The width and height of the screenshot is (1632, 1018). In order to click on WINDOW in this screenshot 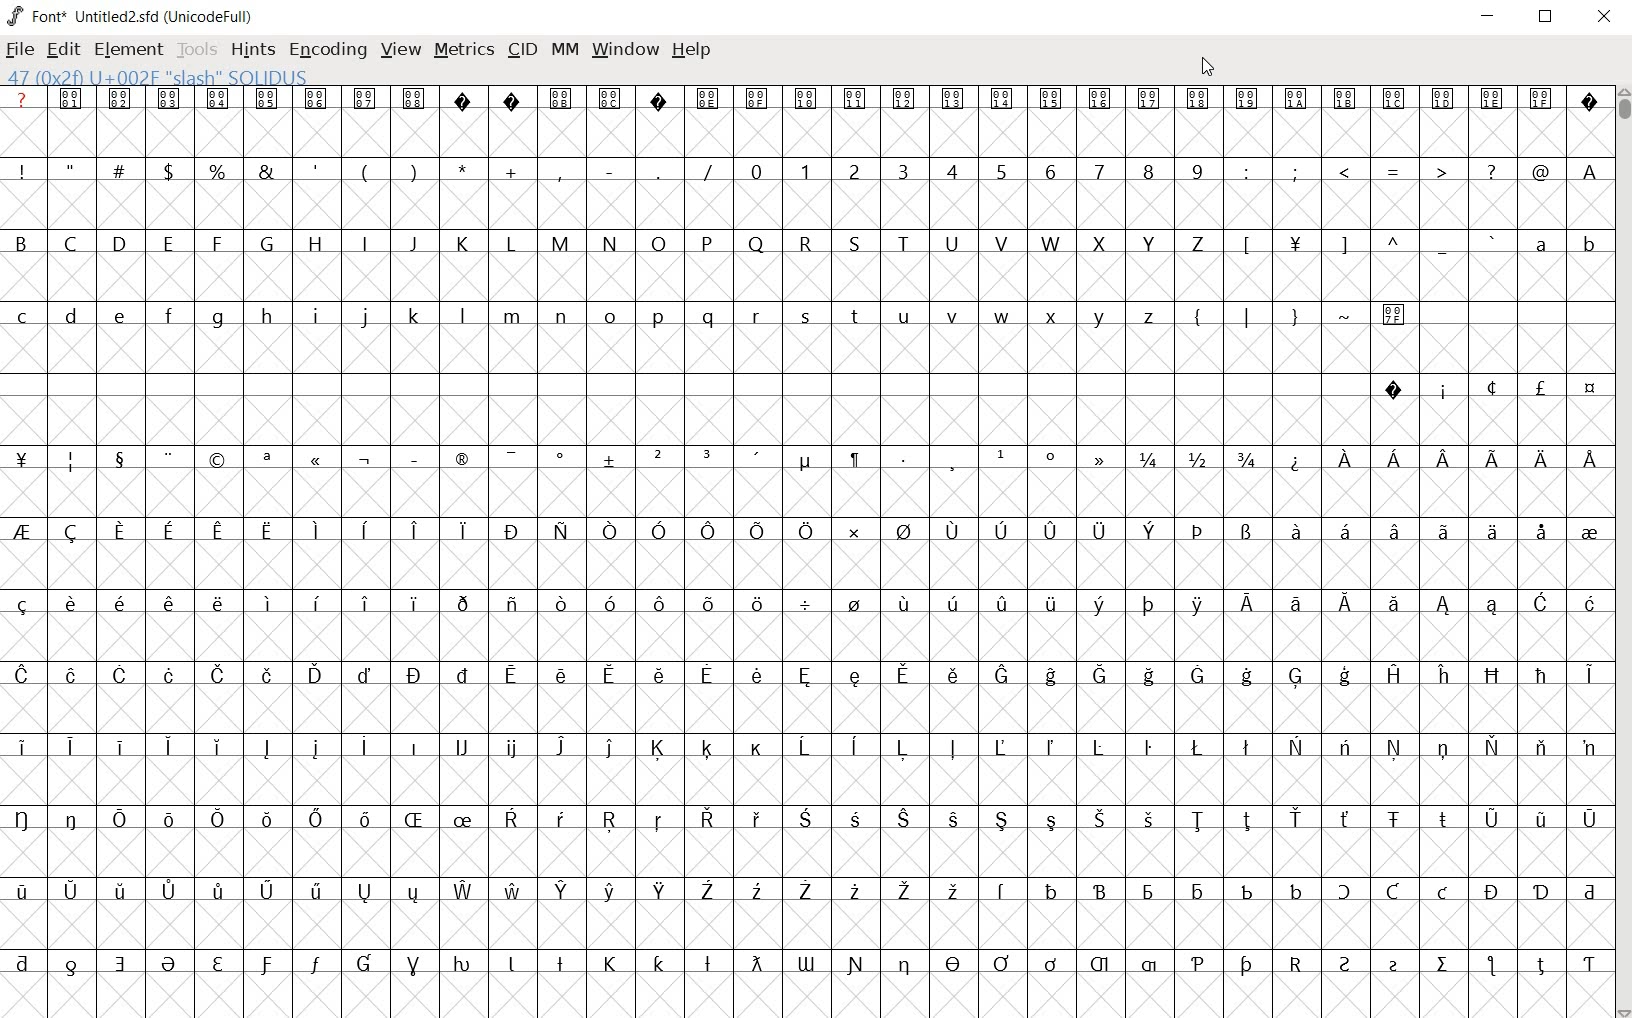, I will do `click(623, 50)`.